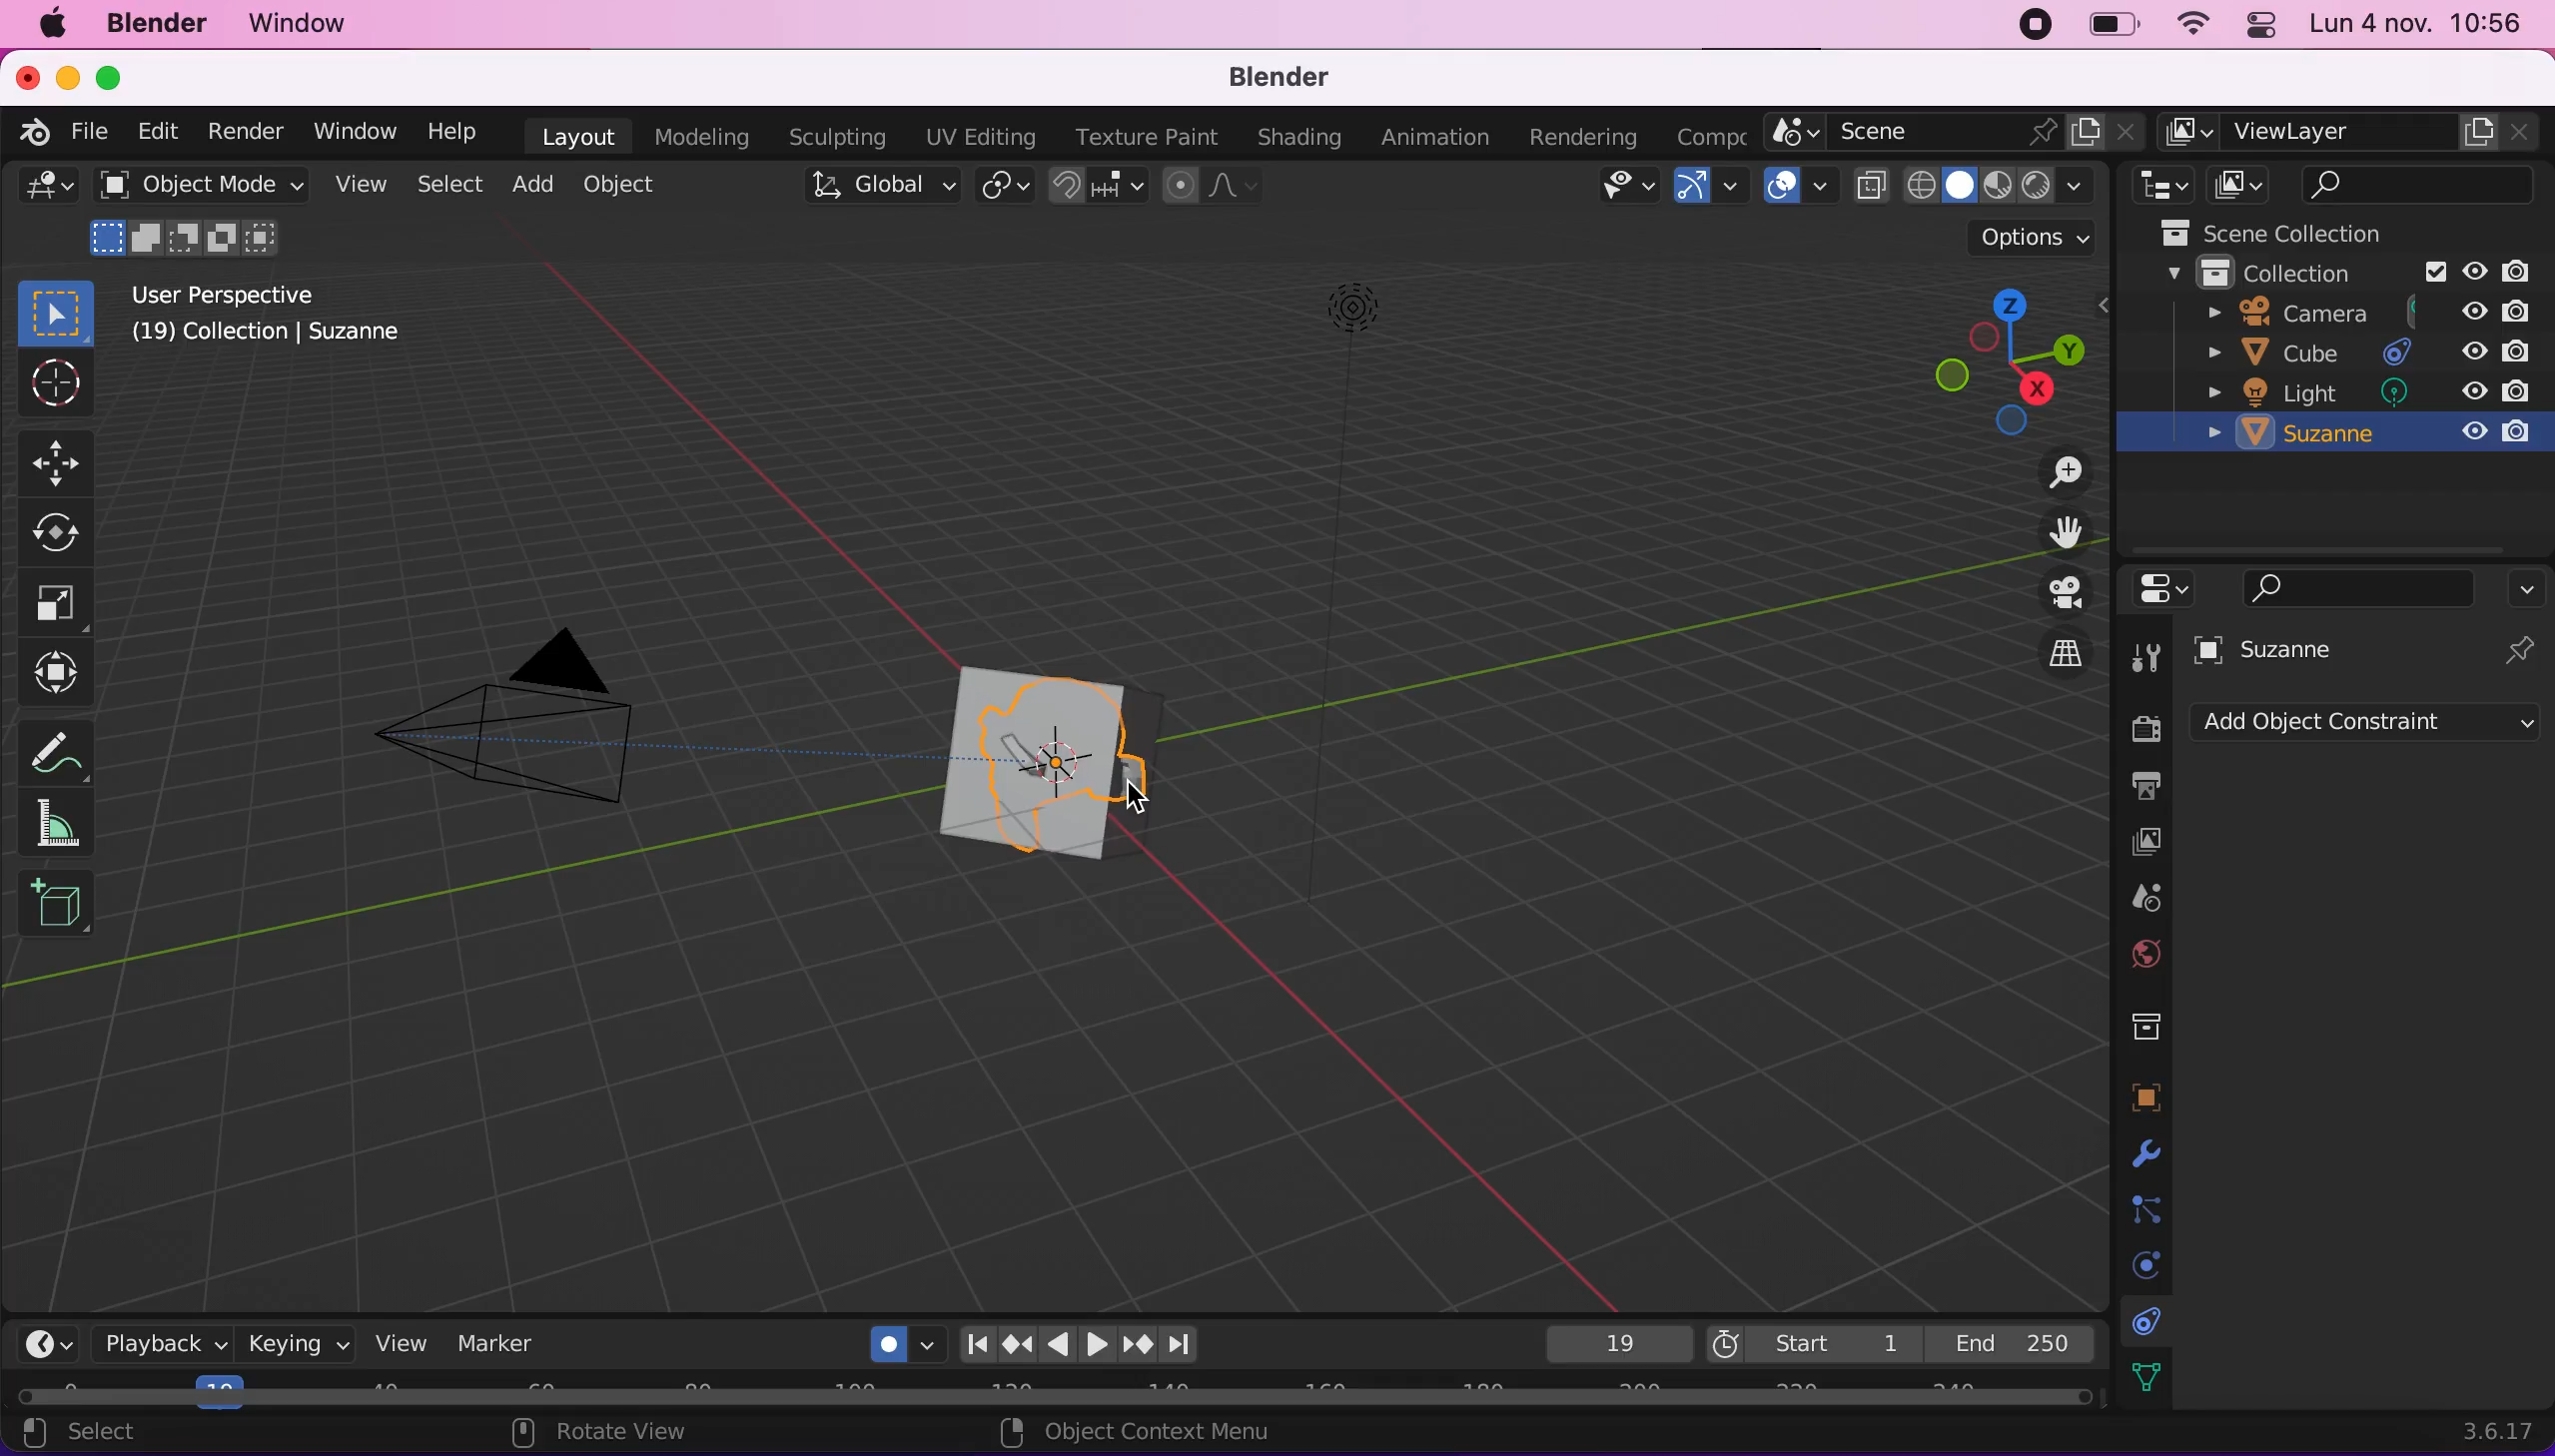  What do you see at coordinates (2362, 586) in the screenshot?
I see `search` at bounding box center [2362, 586].